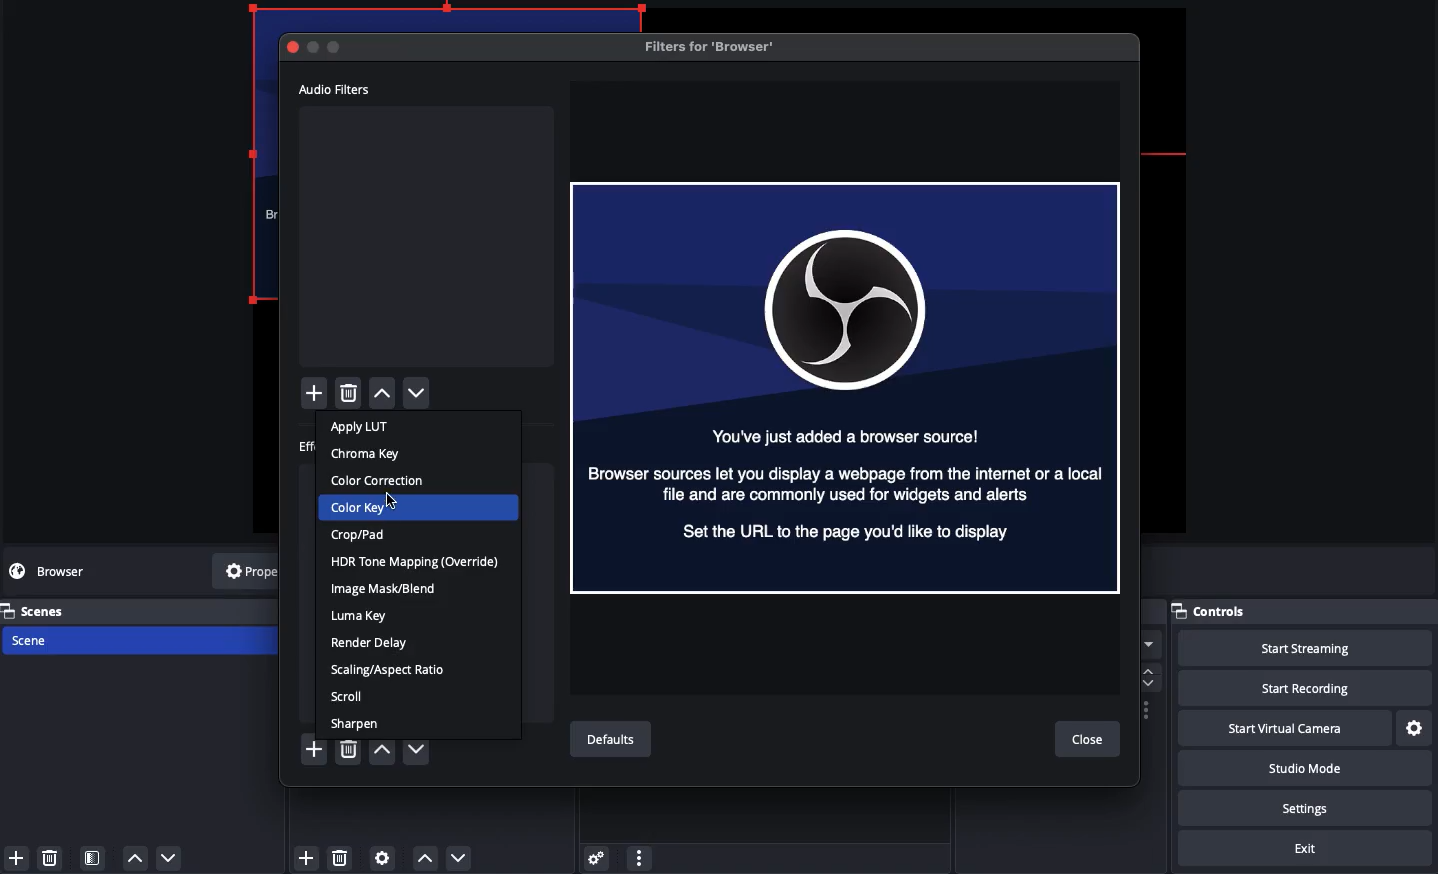 This screenshot has height=874, width=1438. Describe the element at coordinates (1301, 808) in the screenshot. I see `Settings` at that location.